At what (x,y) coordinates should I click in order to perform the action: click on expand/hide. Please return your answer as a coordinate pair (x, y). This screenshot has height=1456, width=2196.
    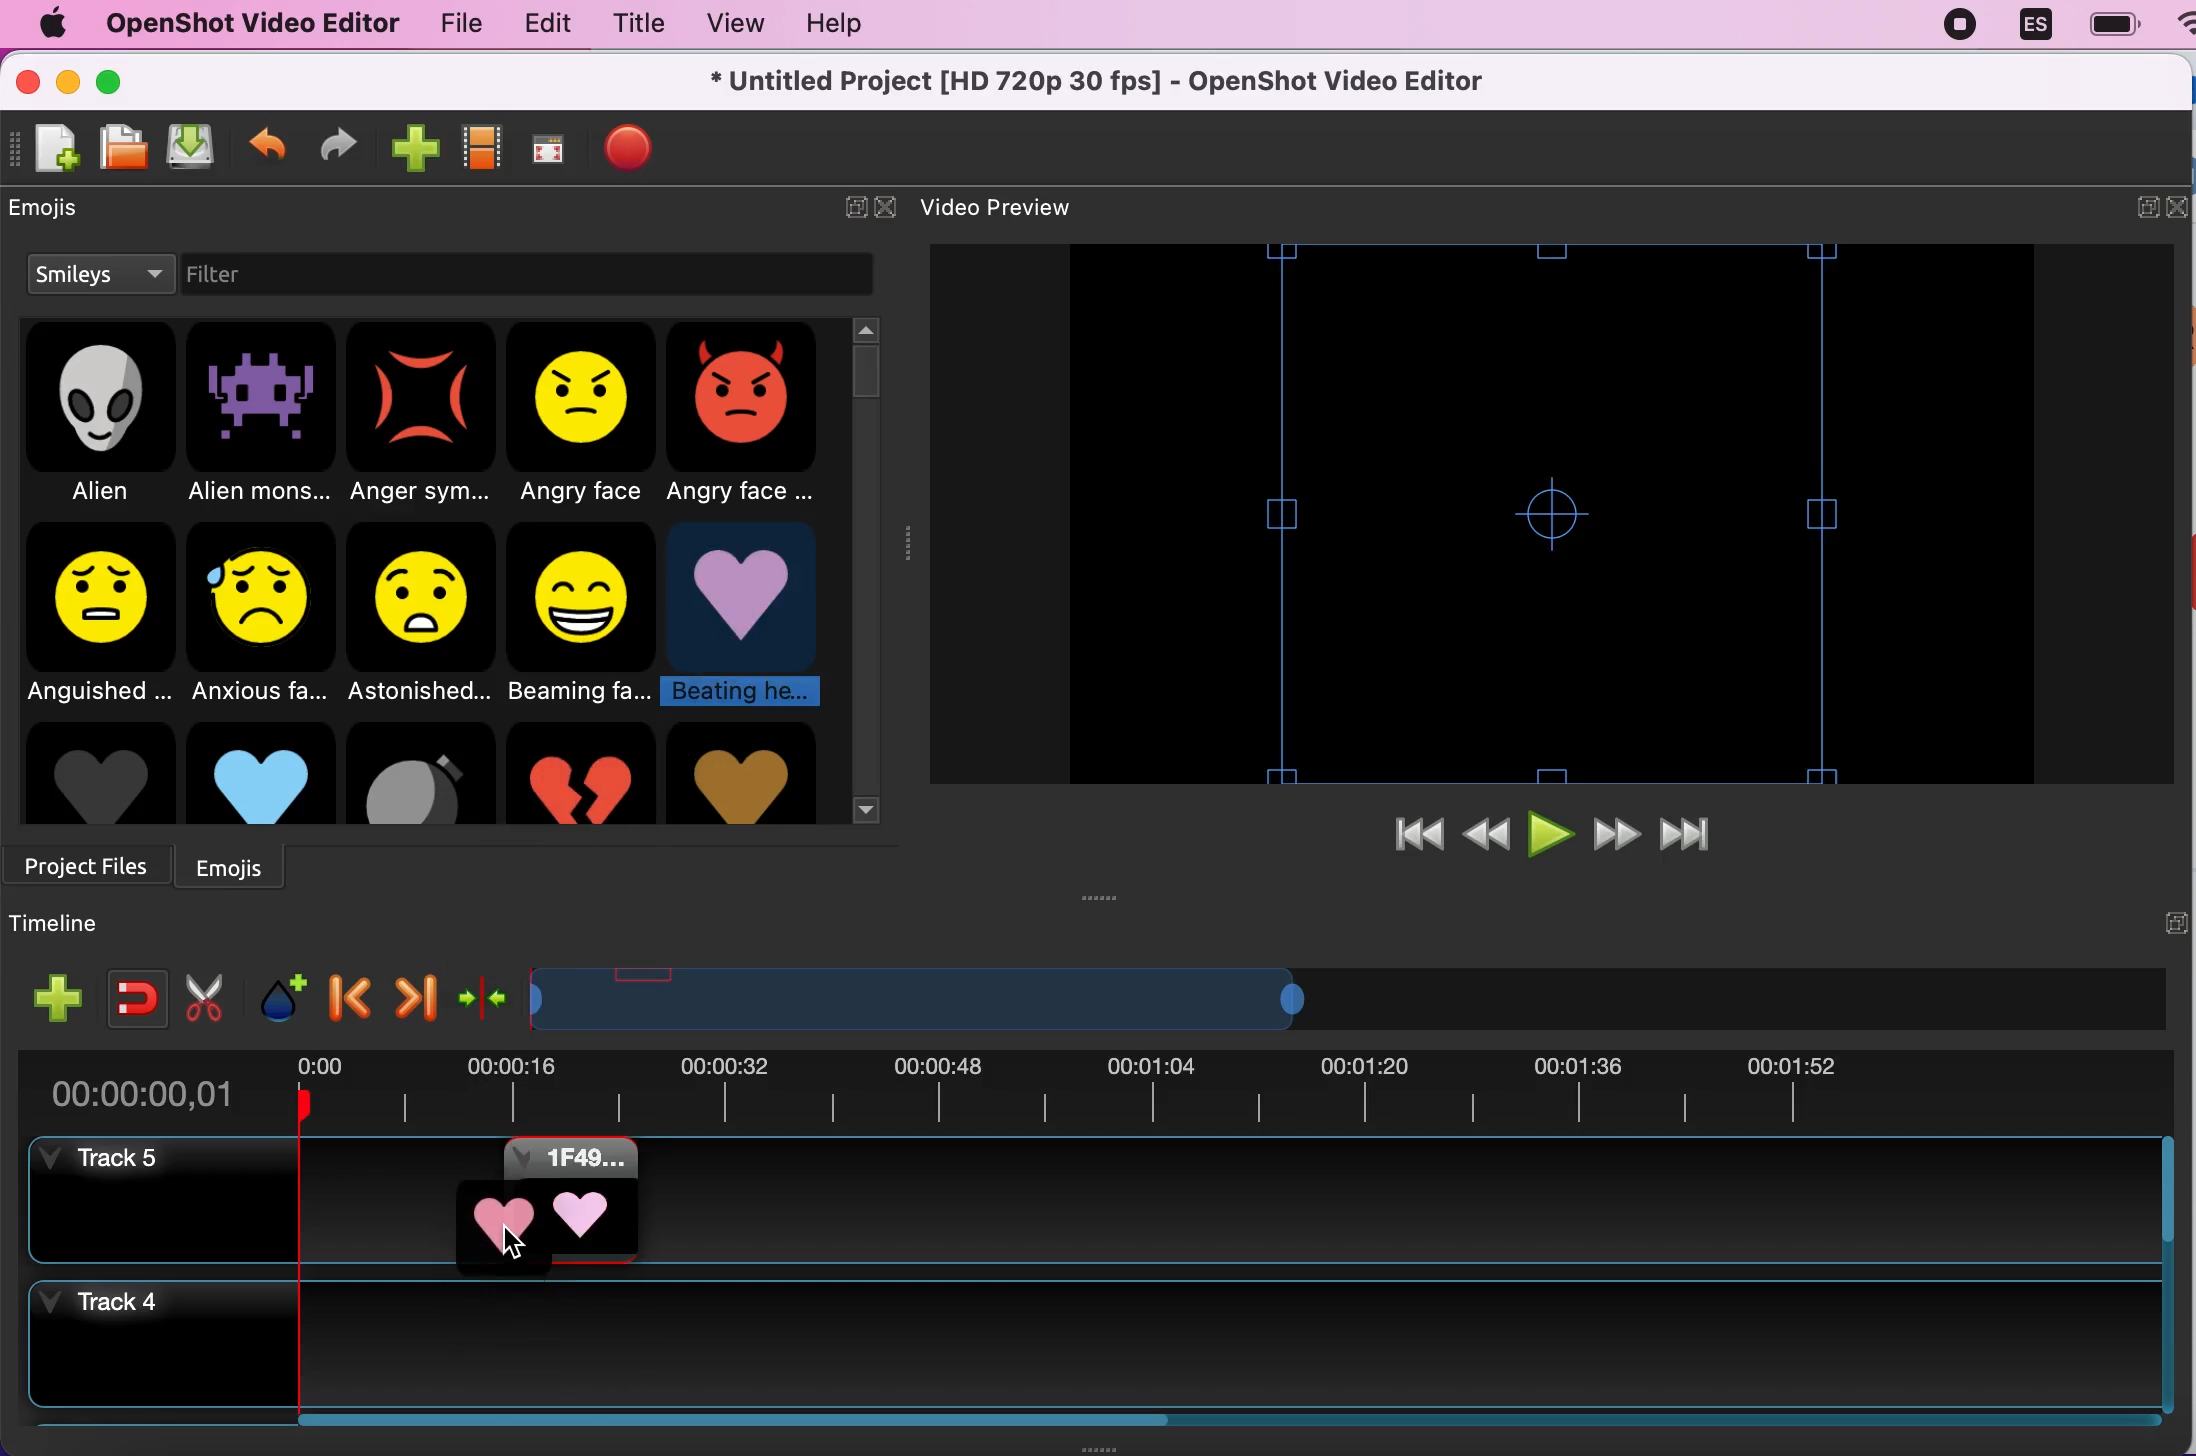
    Looking at the image, I should click on (2174, 921).